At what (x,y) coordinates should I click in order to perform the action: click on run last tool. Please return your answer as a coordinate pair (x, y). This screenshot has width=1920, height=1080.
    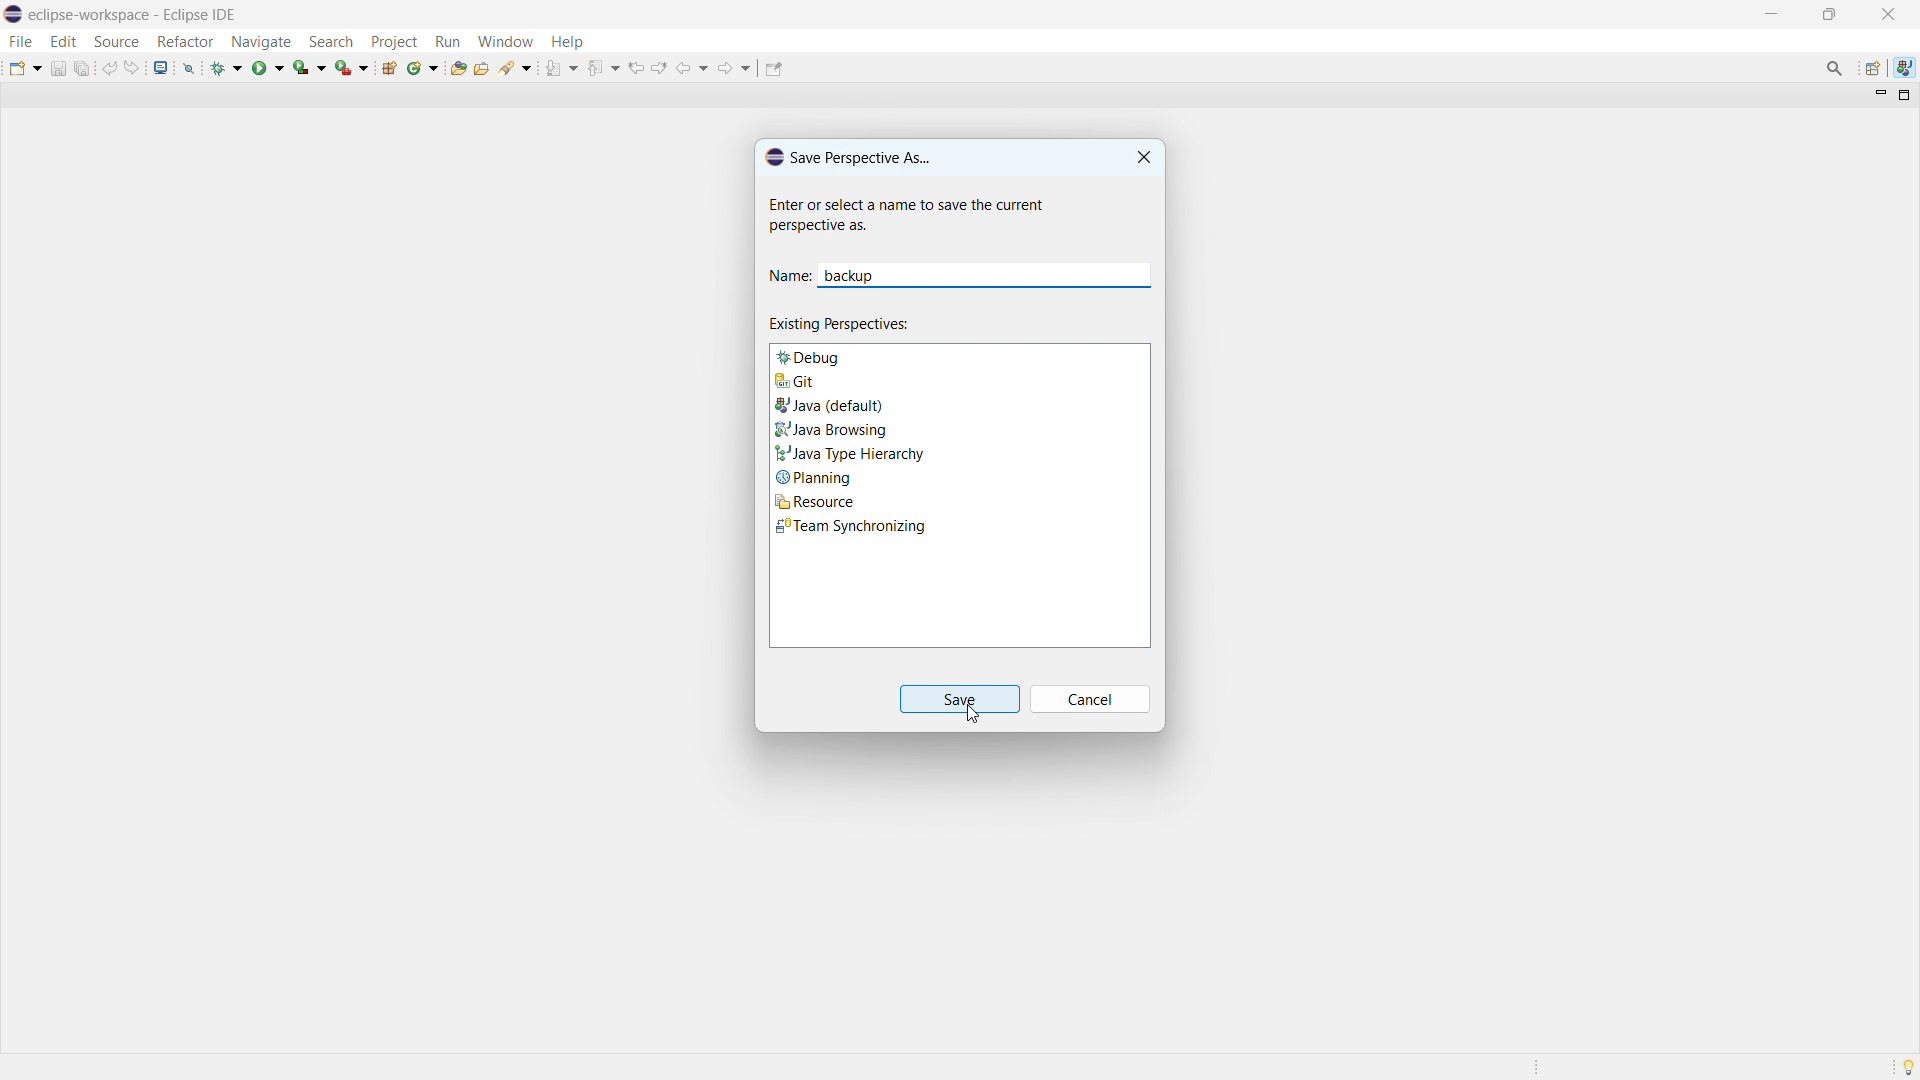
    Looking at the image, I should click on (353, 67).